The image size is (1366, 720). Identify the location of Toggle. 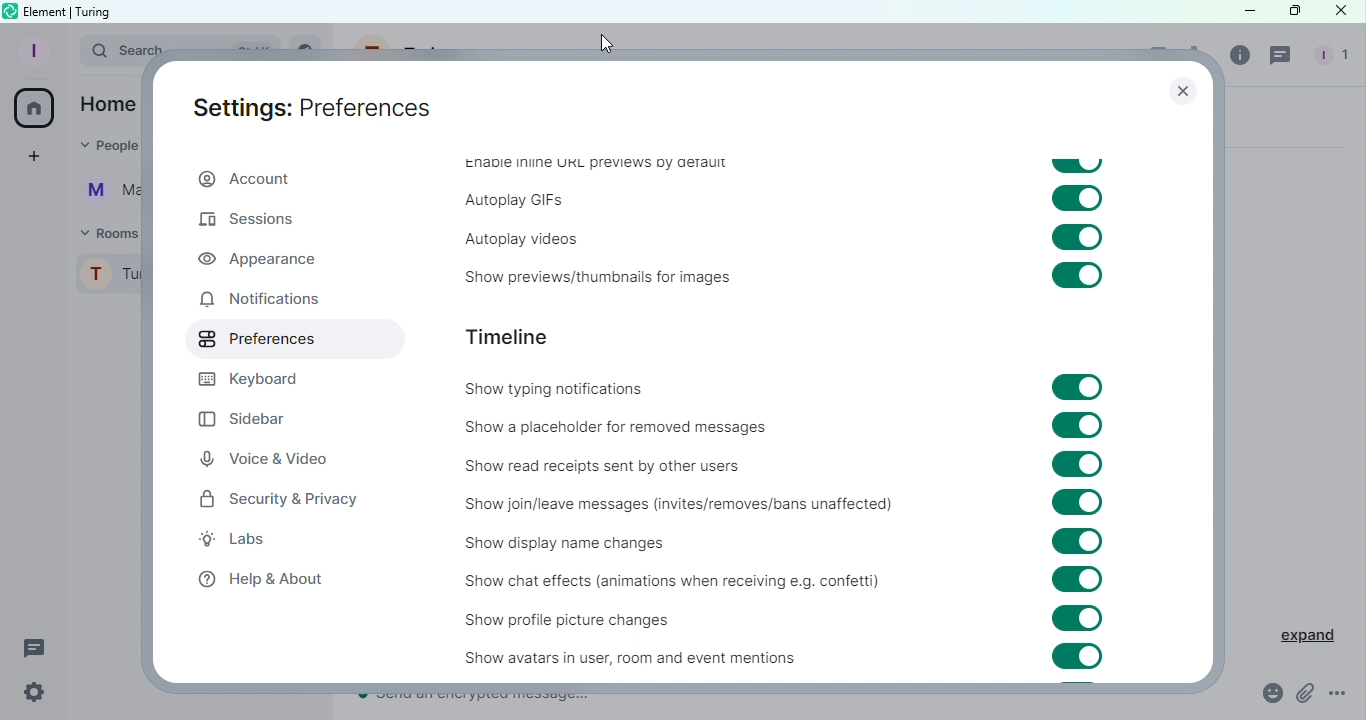
(1074, 656).